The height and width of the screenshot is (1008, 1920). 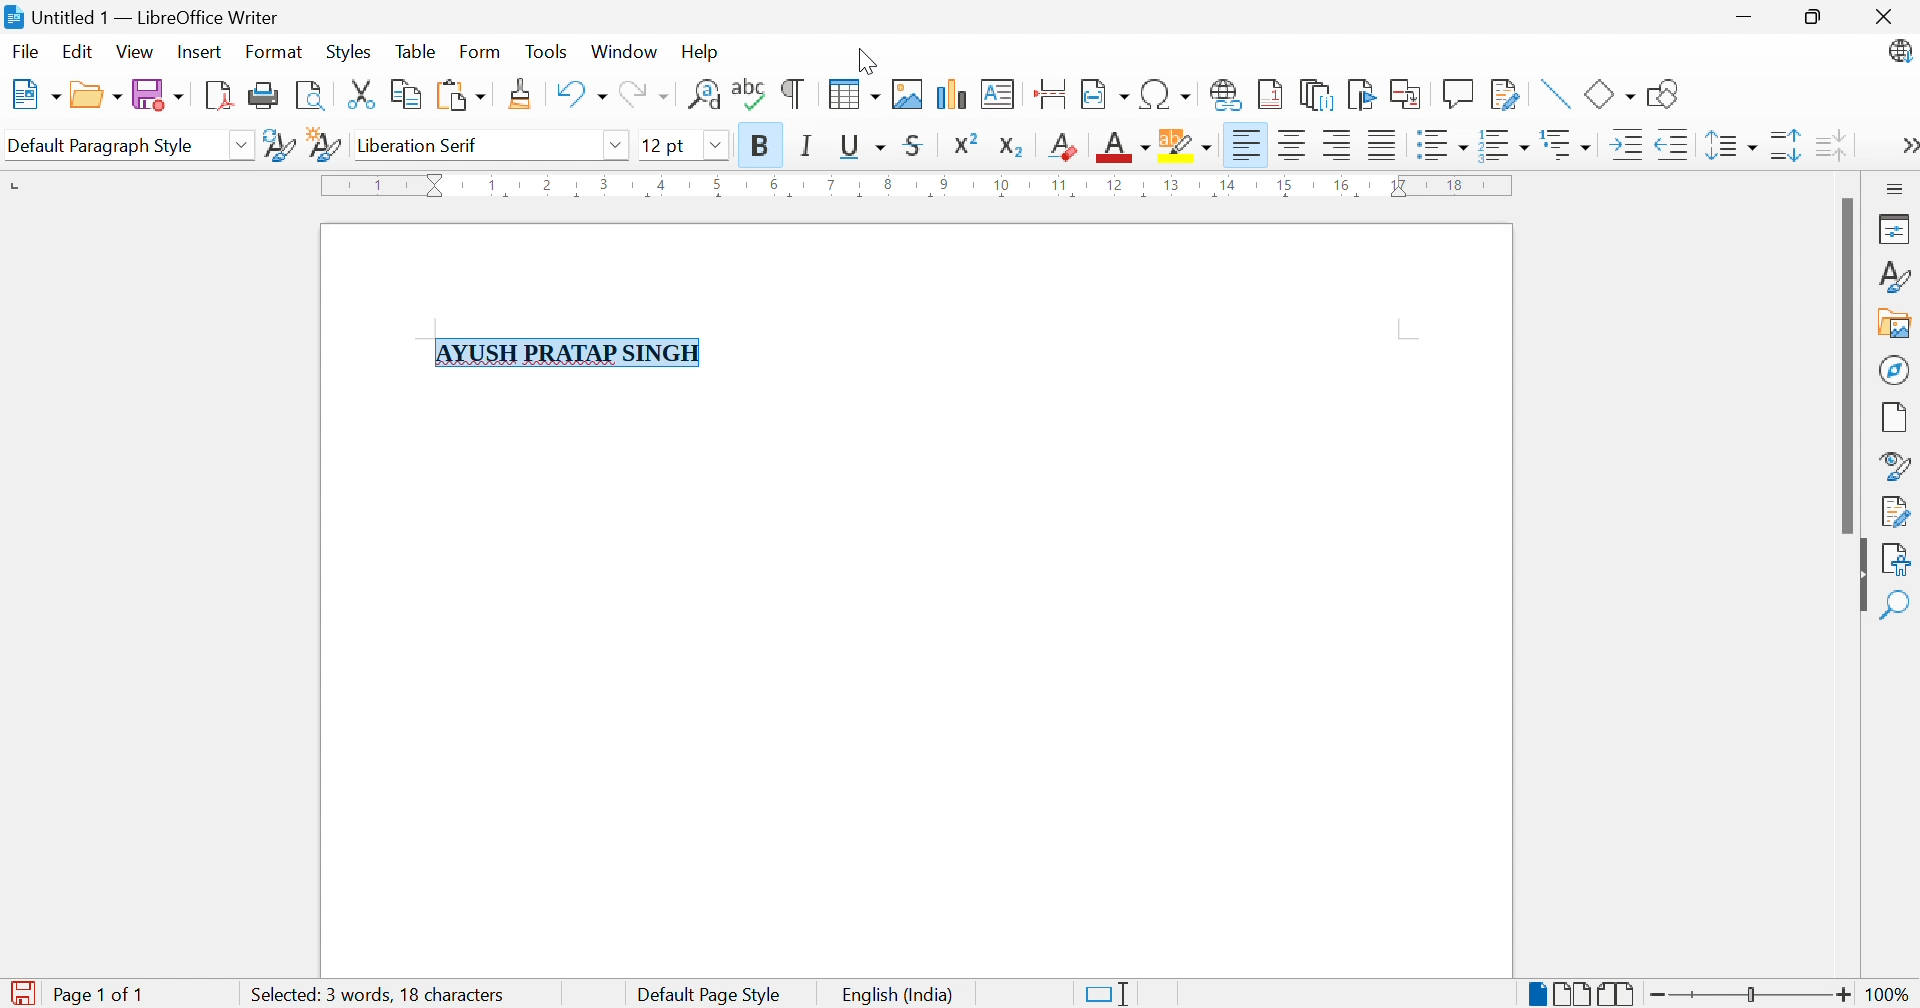 I want to click on Show Draw Functions, so click(x=1664, y=95).